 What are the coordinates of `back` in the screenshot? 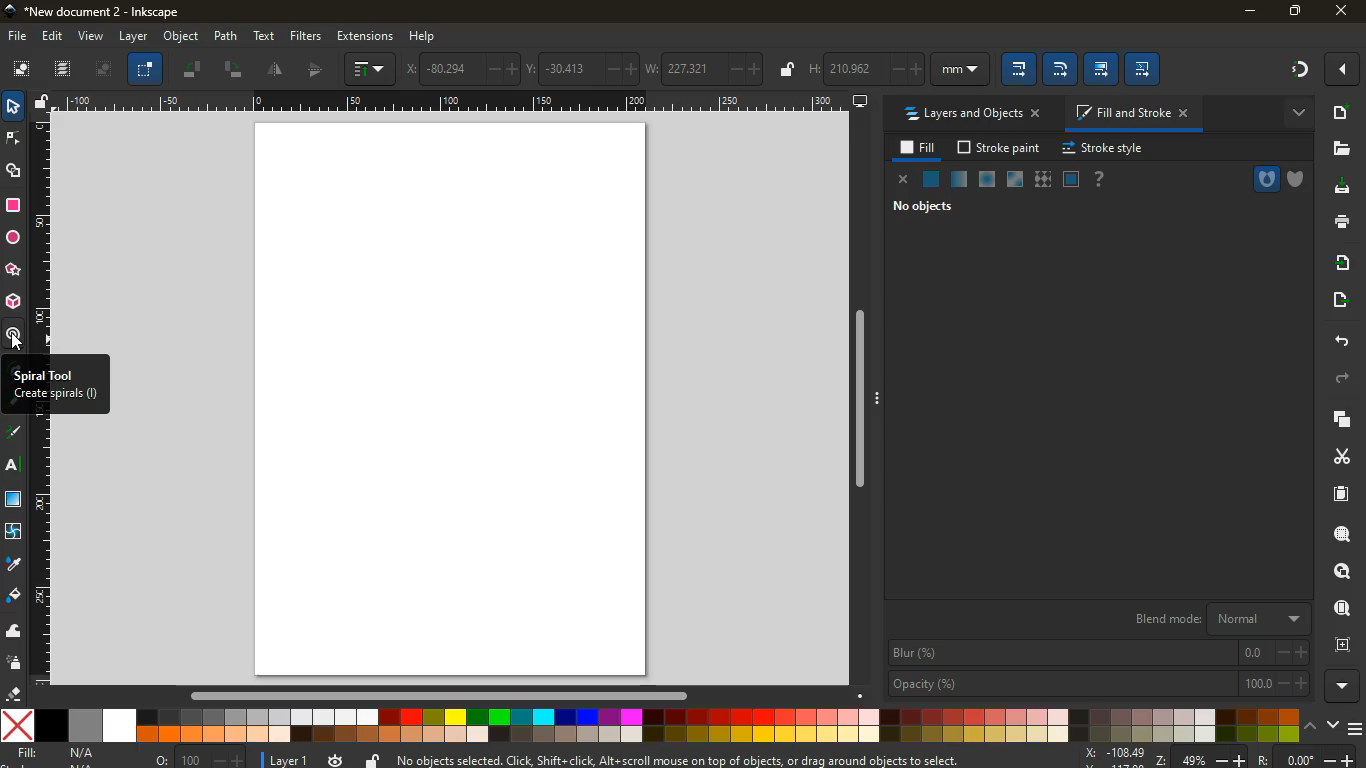 It's located at (1339, 341).